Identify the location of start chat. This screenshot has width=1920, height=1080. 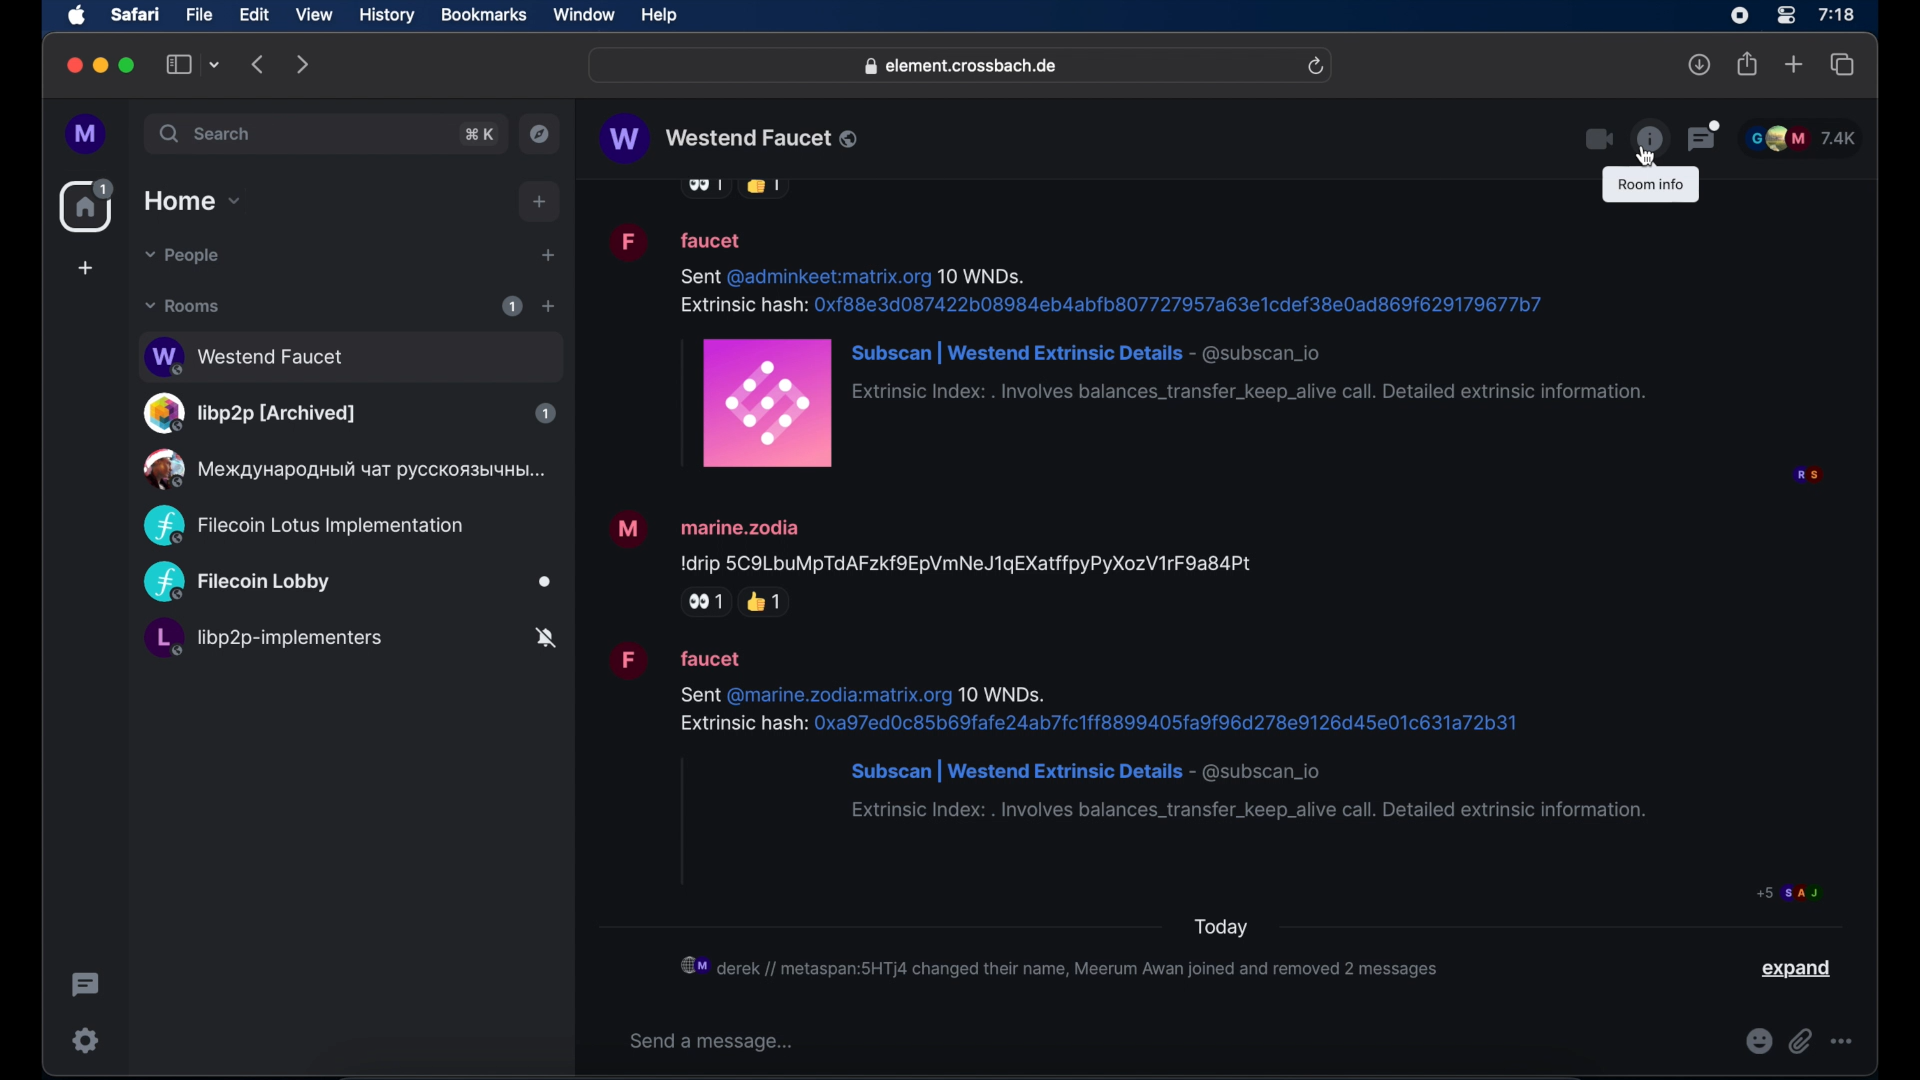
(547, 256).